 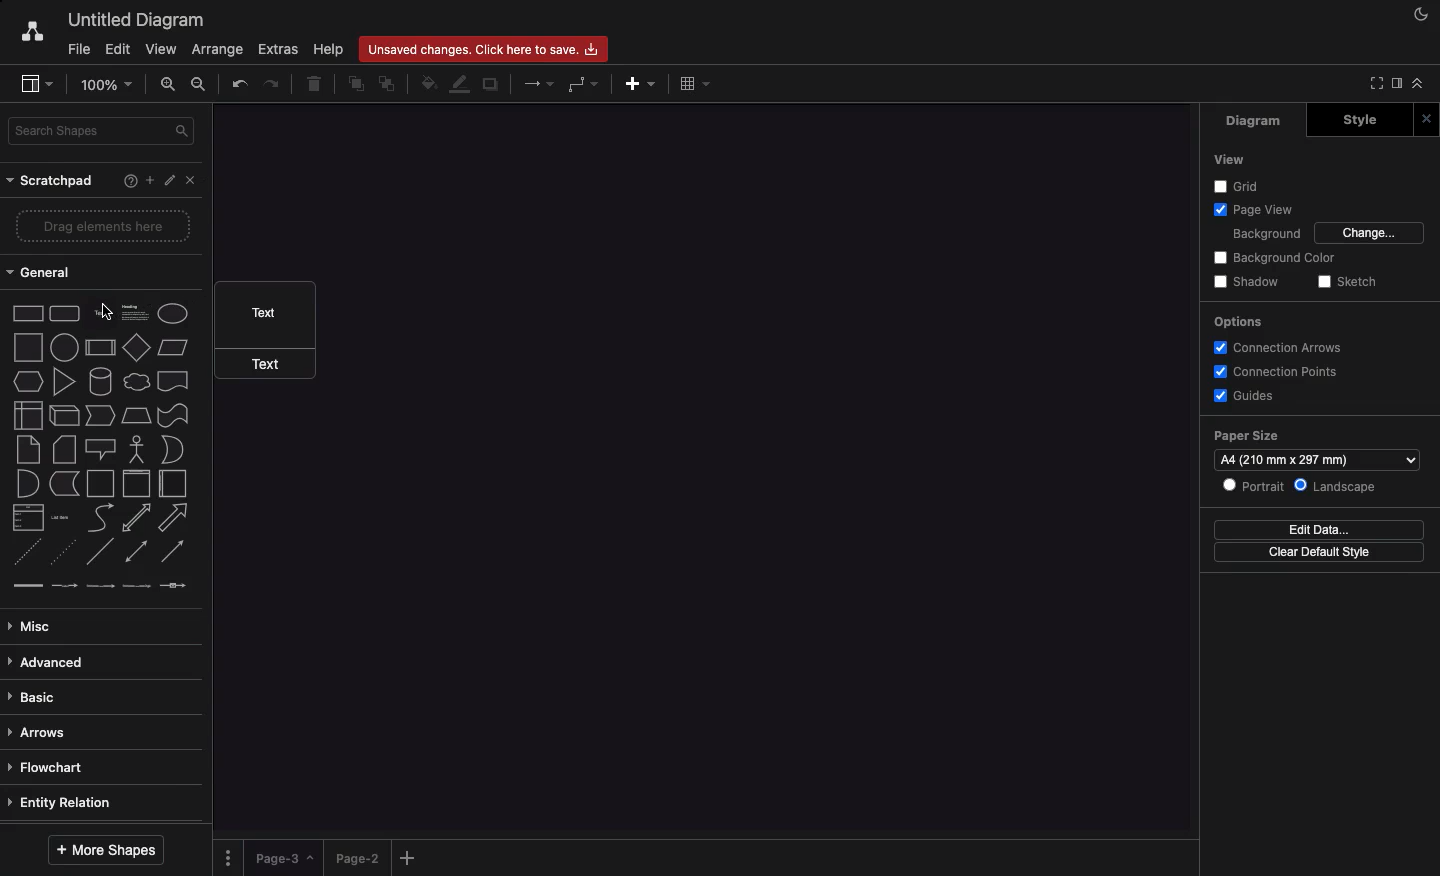 What do you see at coordinates (1254, 486) in the screenshot?
I see `Portrait` at bounding box center [1254, 486].